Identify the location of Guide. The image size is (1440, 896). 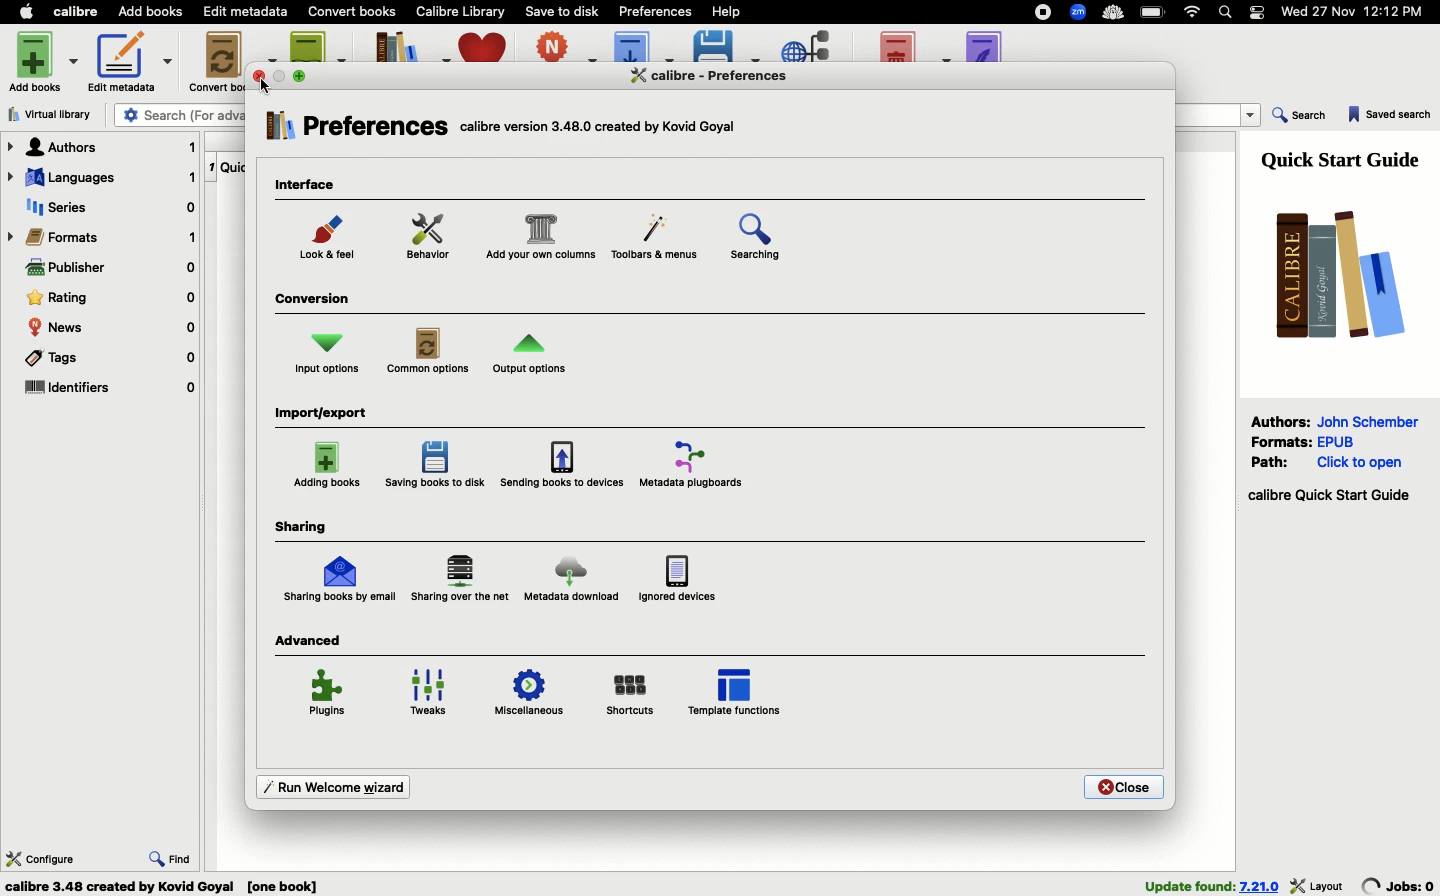
(1345, 158).